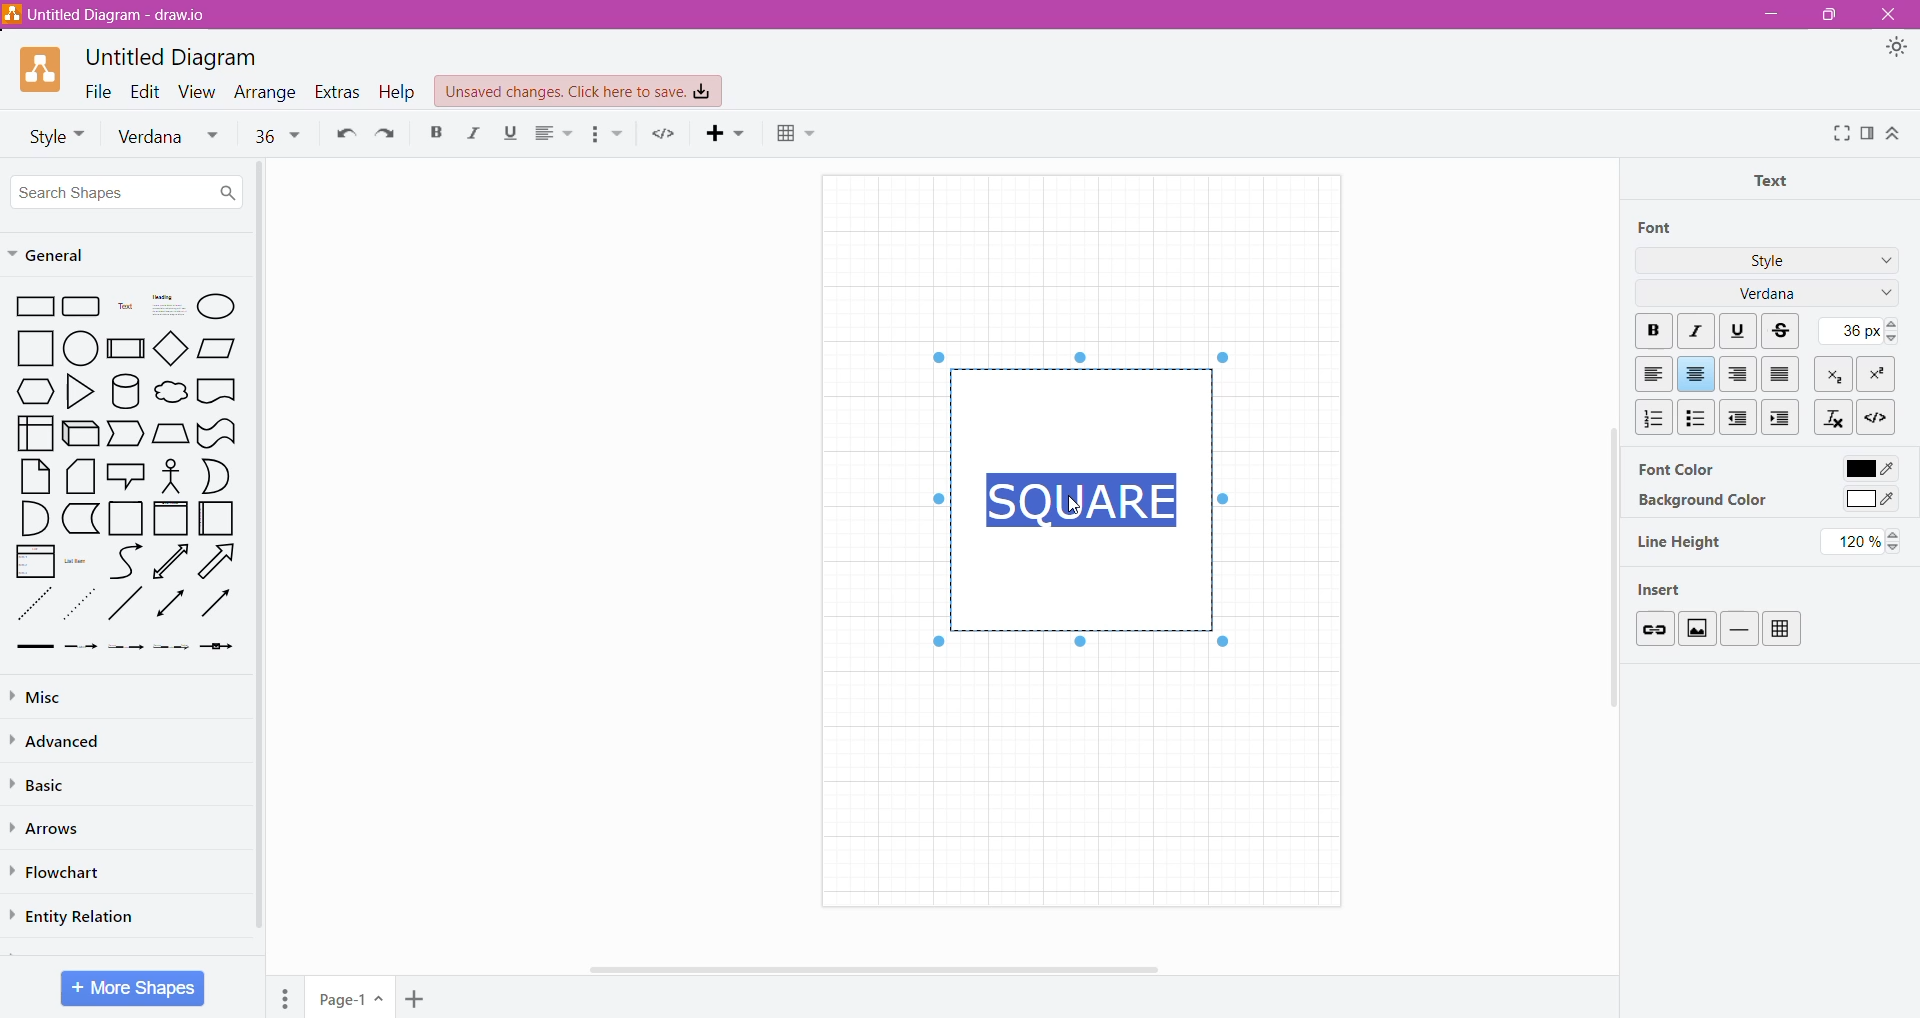  I want to click on Clear Formatting, so click(1832, 416).